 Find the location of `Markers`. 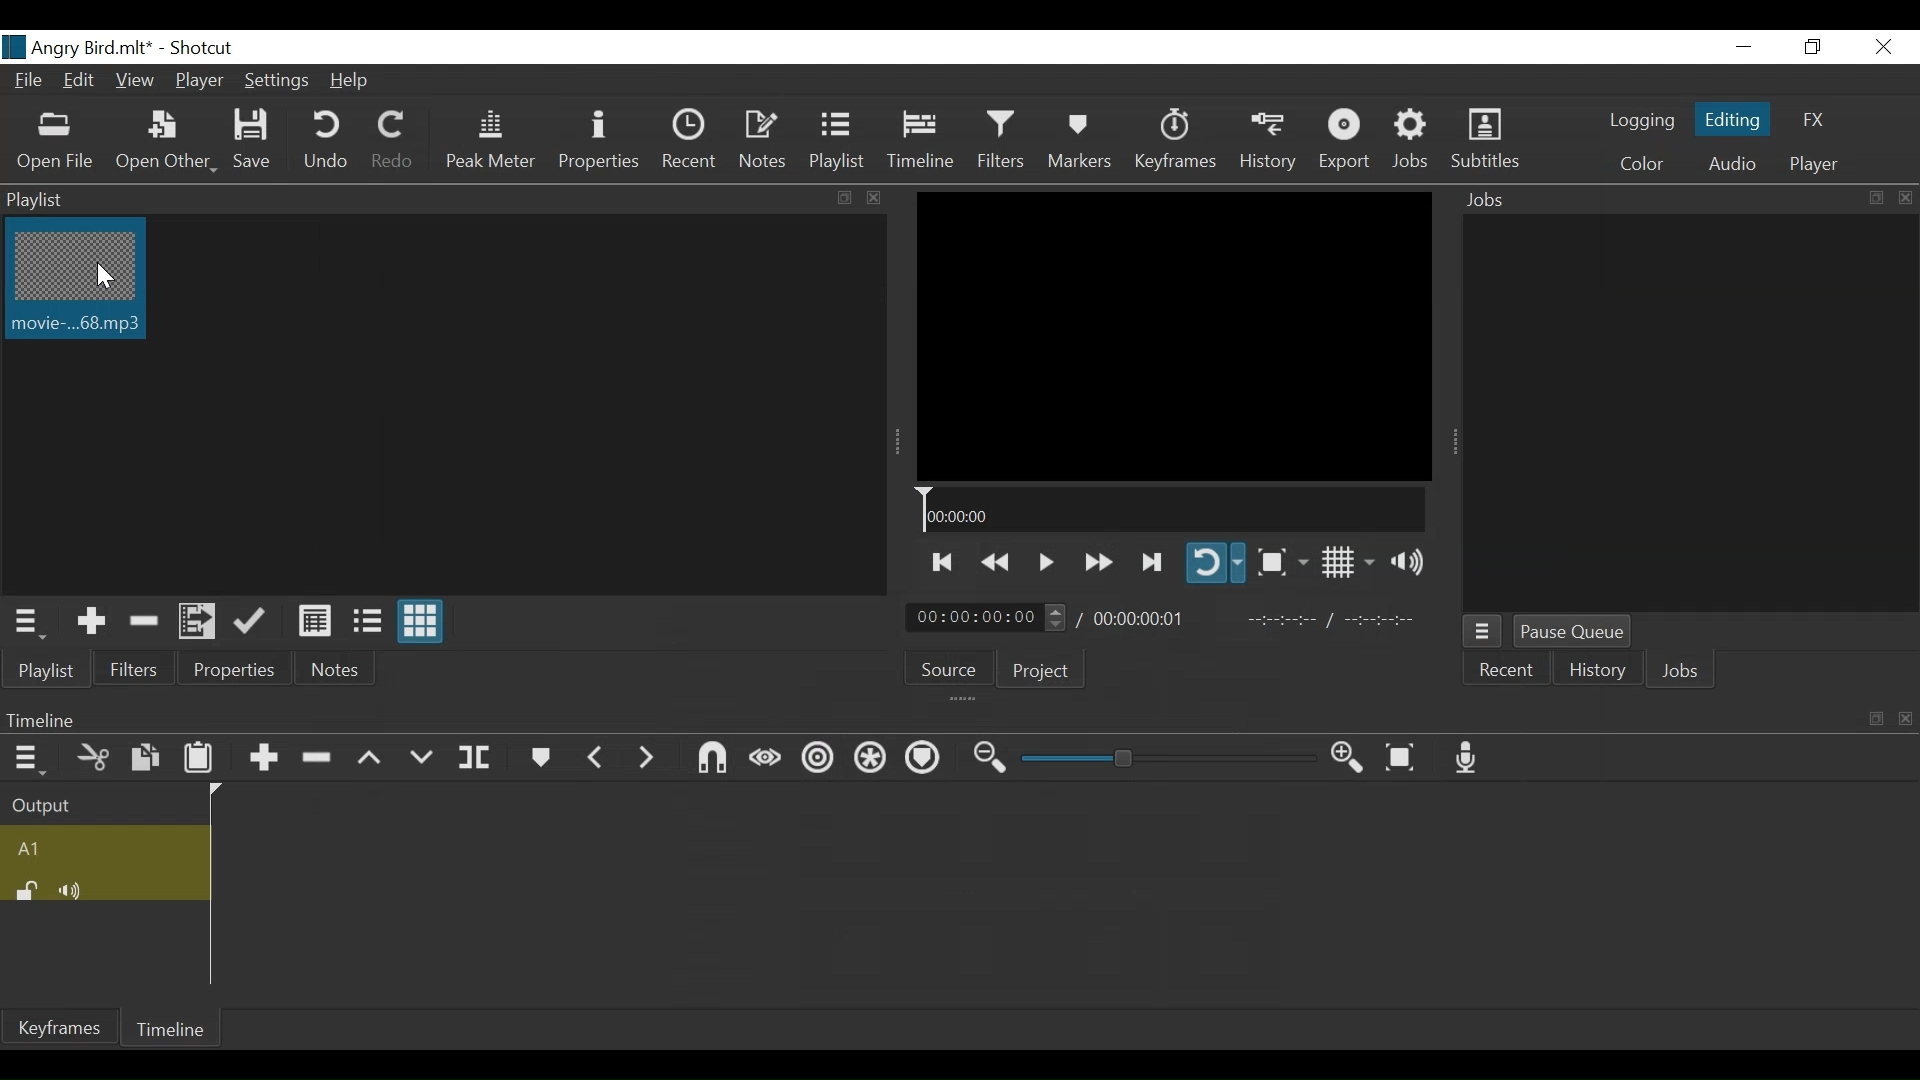

Markers is located at coordinates (1079, 139).